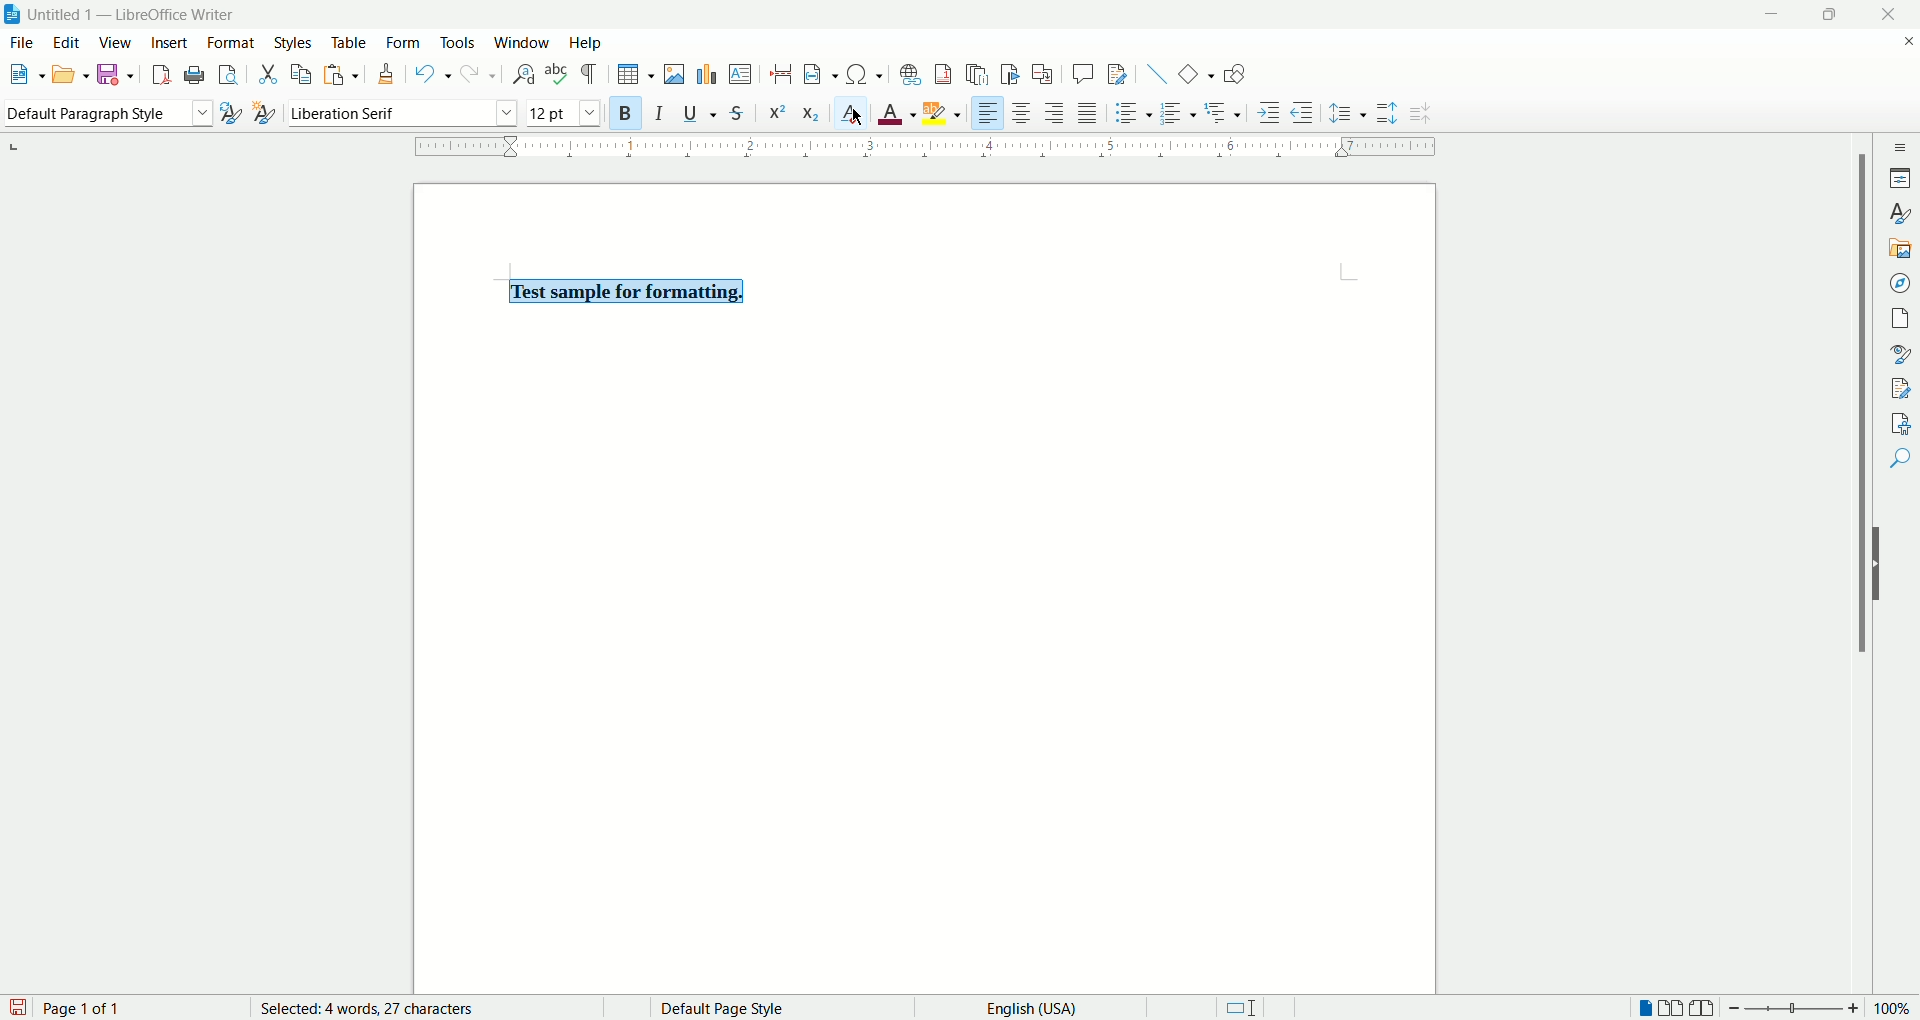 Image resolution: width=1920 pixels, height=1020 pixels. What do you see at coordinates (169, 44) in the screenshot?
I see `insert` at bounding box center [169, 44].